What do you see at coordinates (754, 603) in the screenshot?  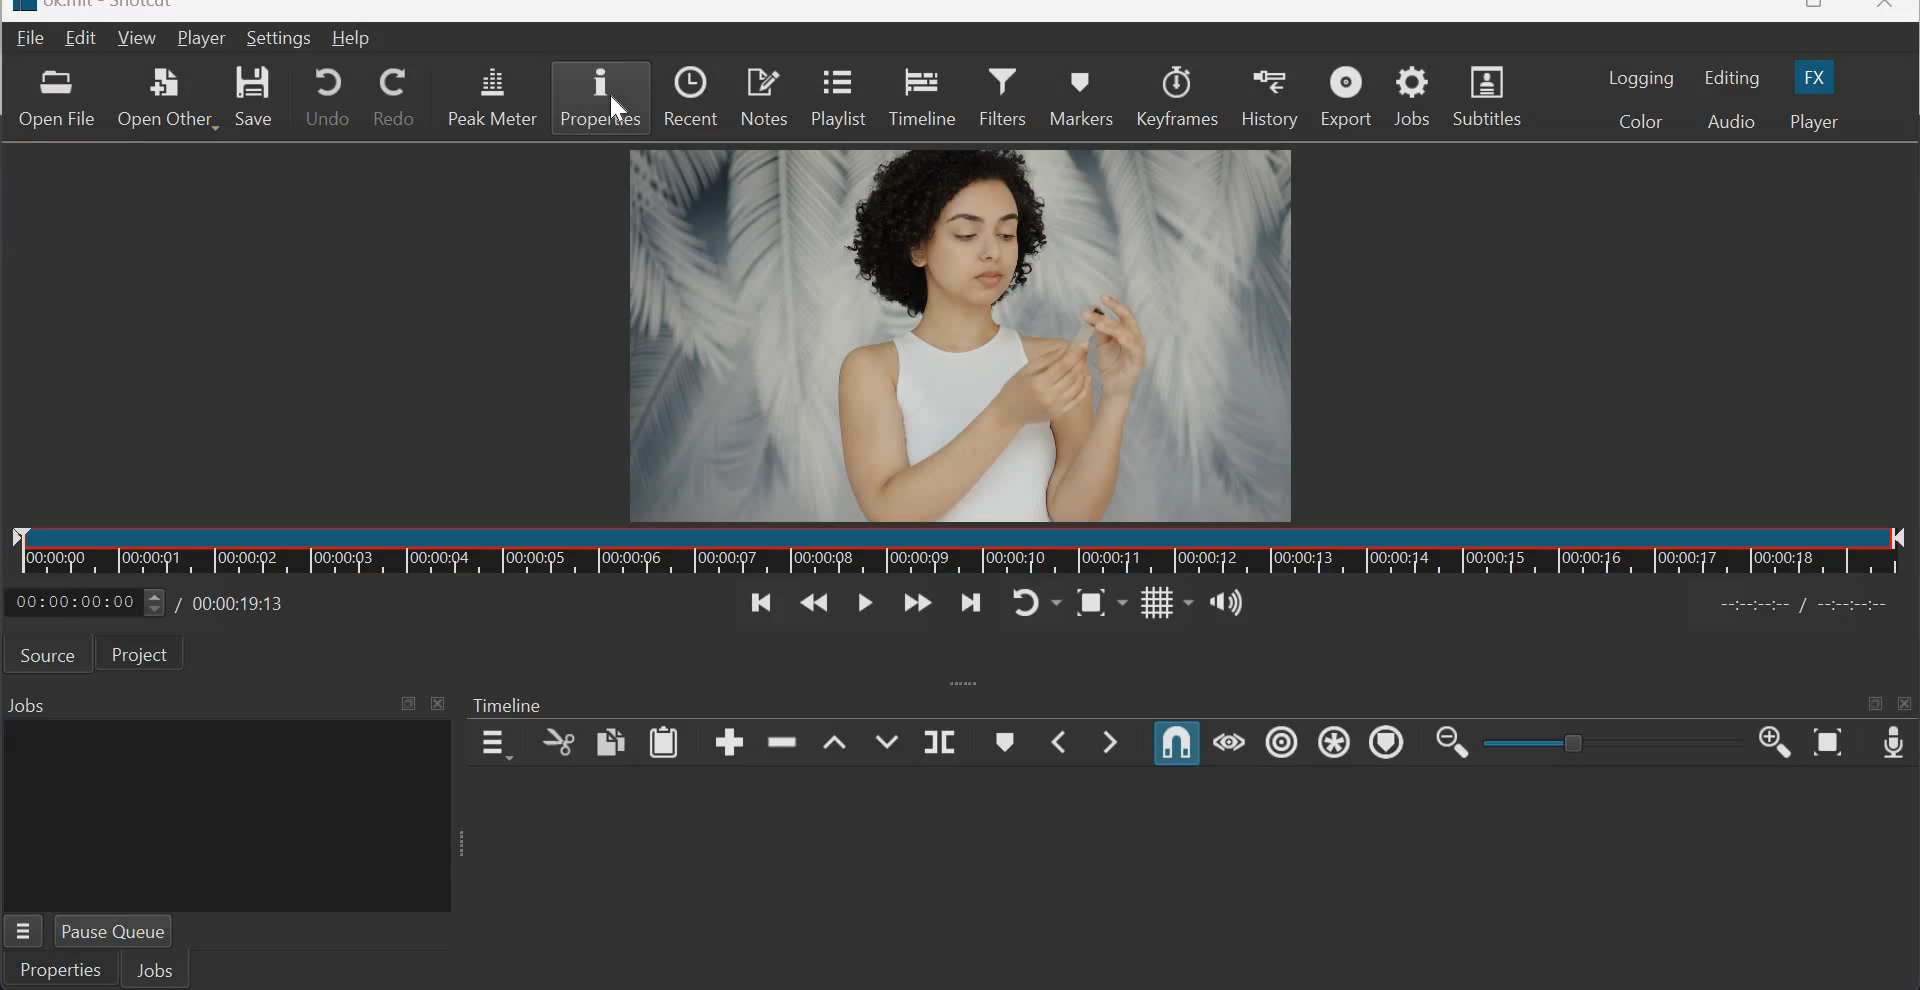 I see `Skip to the previous point` at bounding box center [754, 603].